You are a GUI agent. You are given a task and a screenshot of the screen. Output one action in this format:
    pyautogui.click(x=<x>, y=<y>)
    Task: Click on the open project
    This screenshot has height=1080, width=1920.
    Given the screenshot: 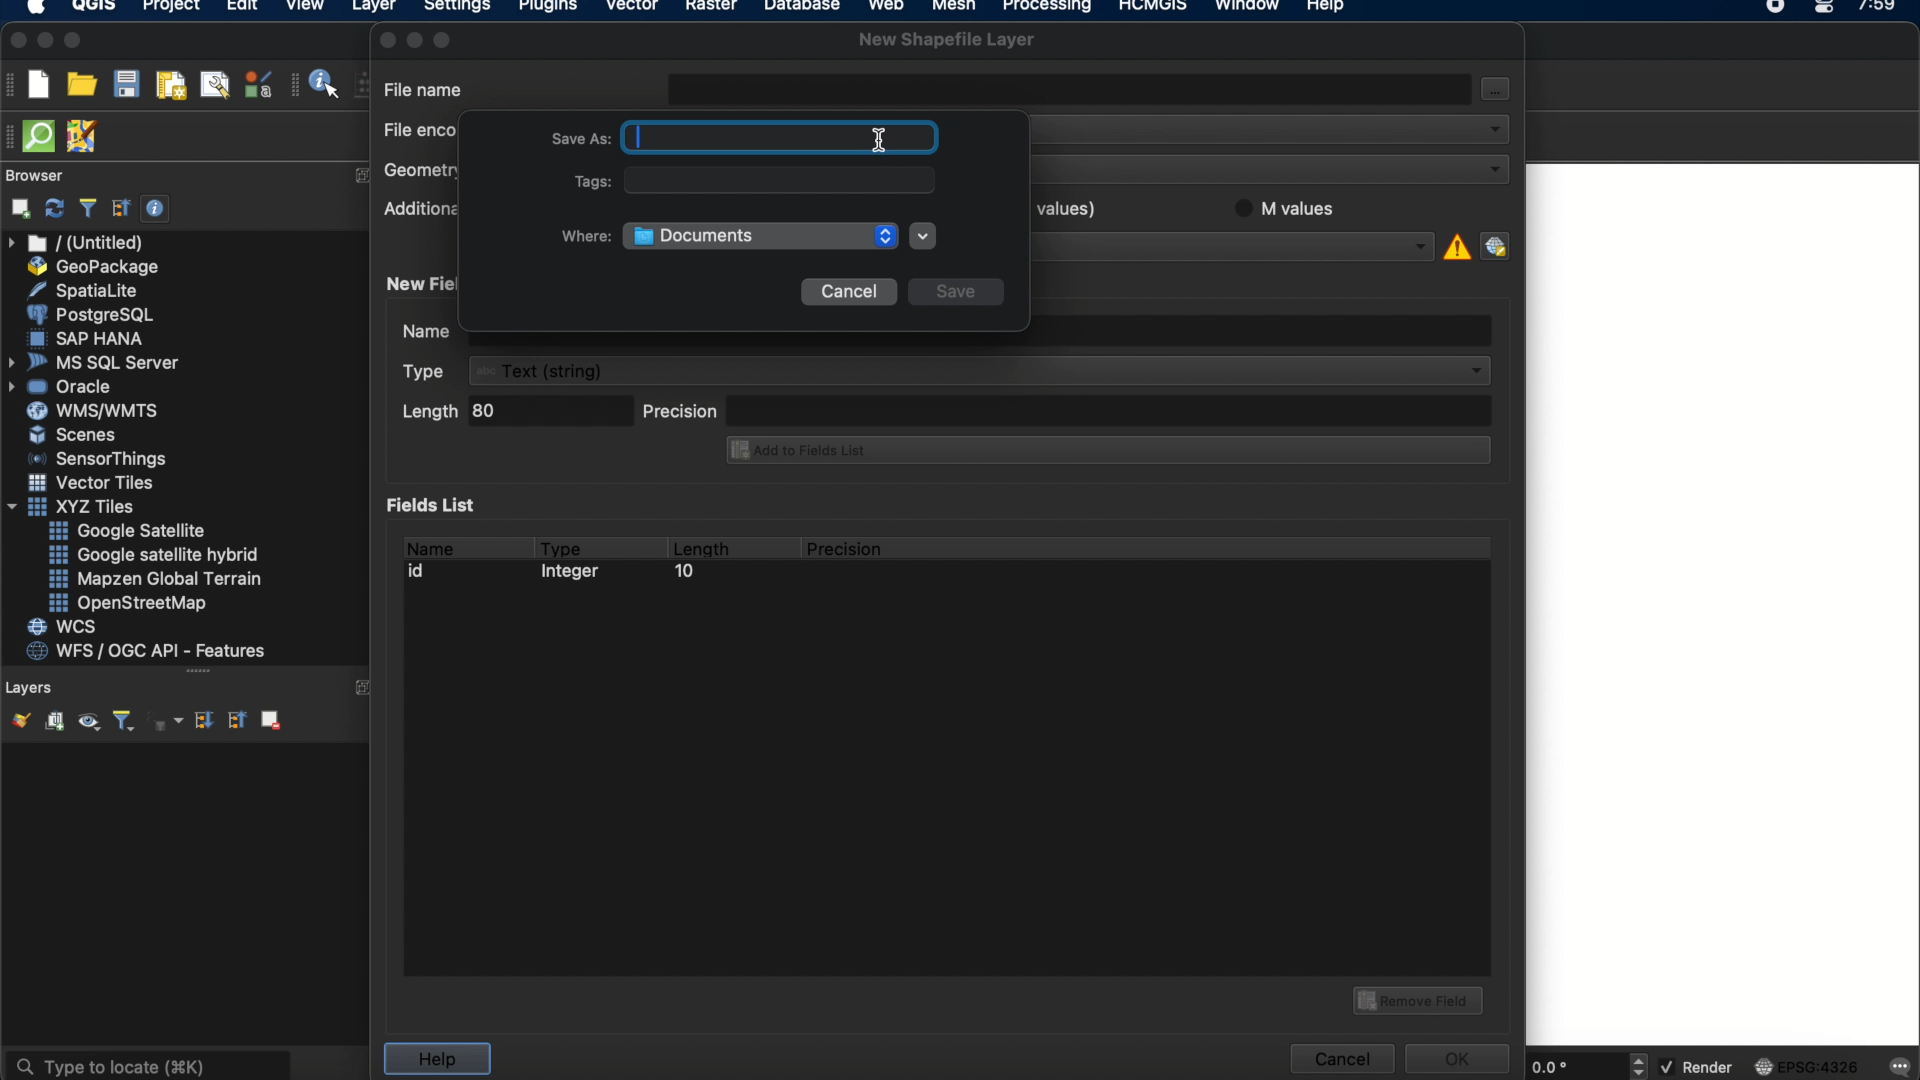 What is the action you would take?
    pyautogui.click(x=81, y=85)
    